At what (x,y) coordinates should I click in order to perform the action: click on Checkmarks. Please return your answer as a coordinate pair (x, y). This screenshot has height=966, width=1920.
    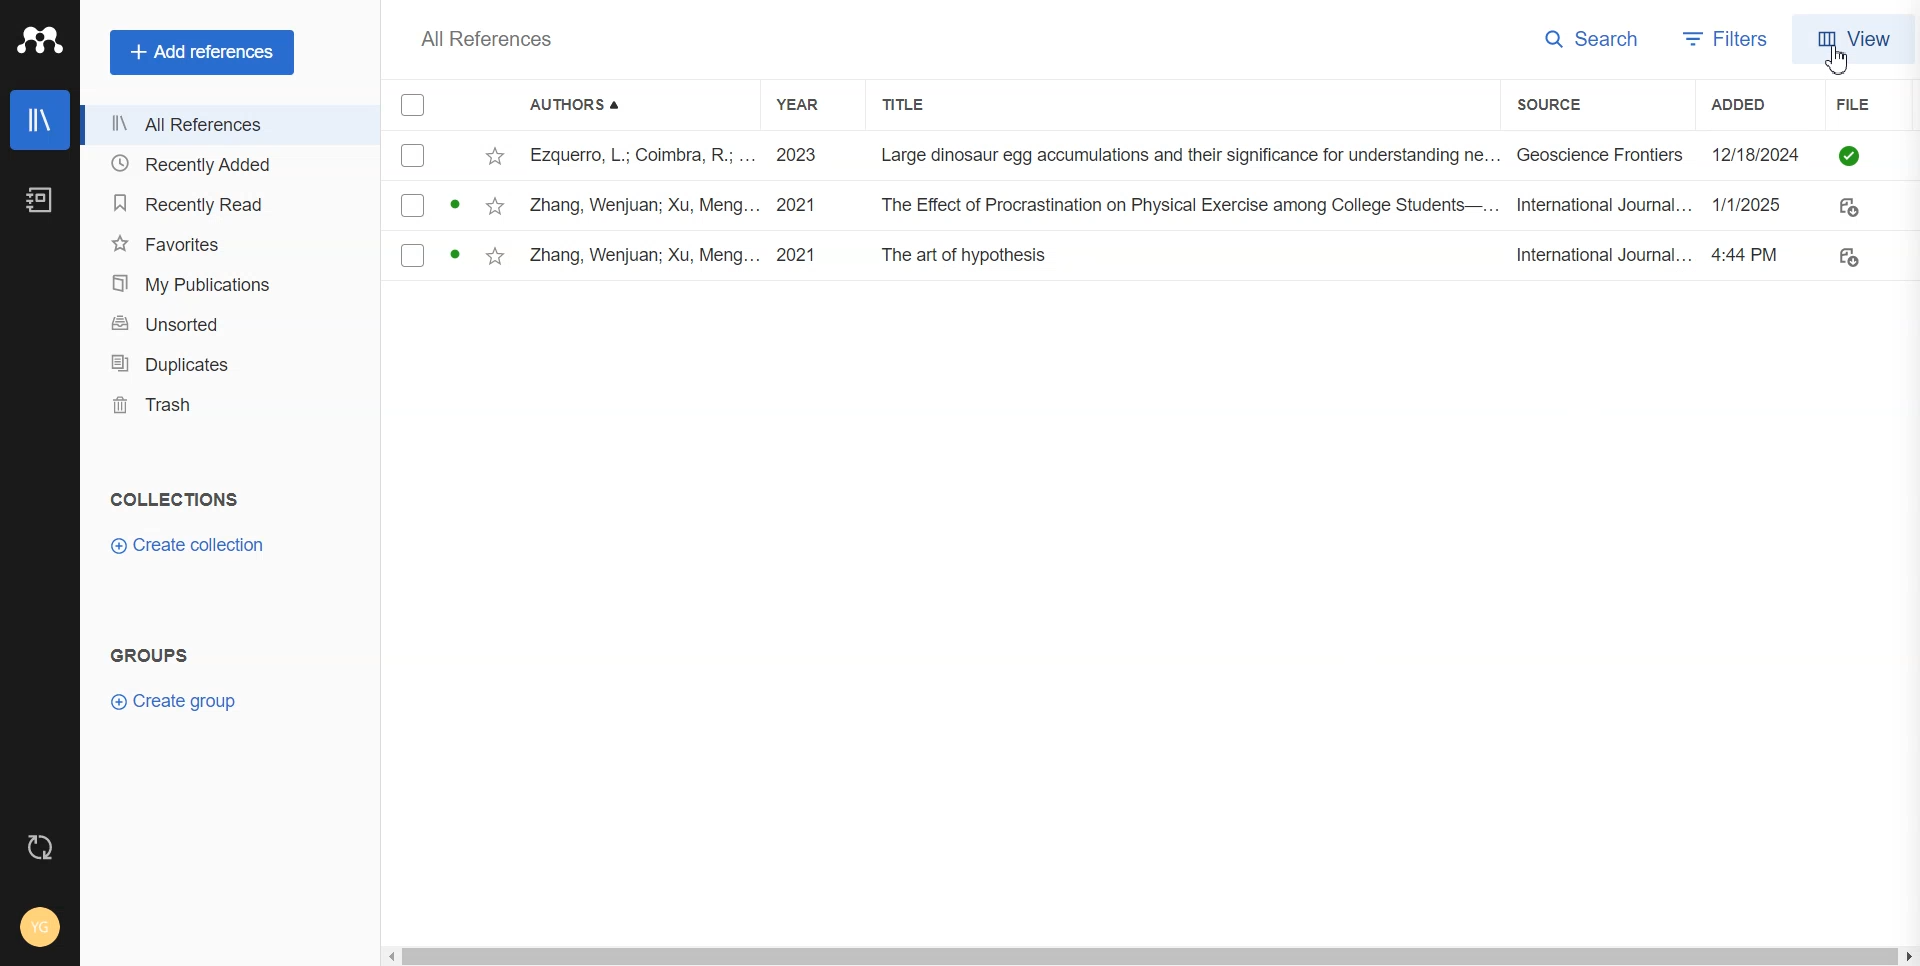
    Looking at the image, I should click on (414, 105).